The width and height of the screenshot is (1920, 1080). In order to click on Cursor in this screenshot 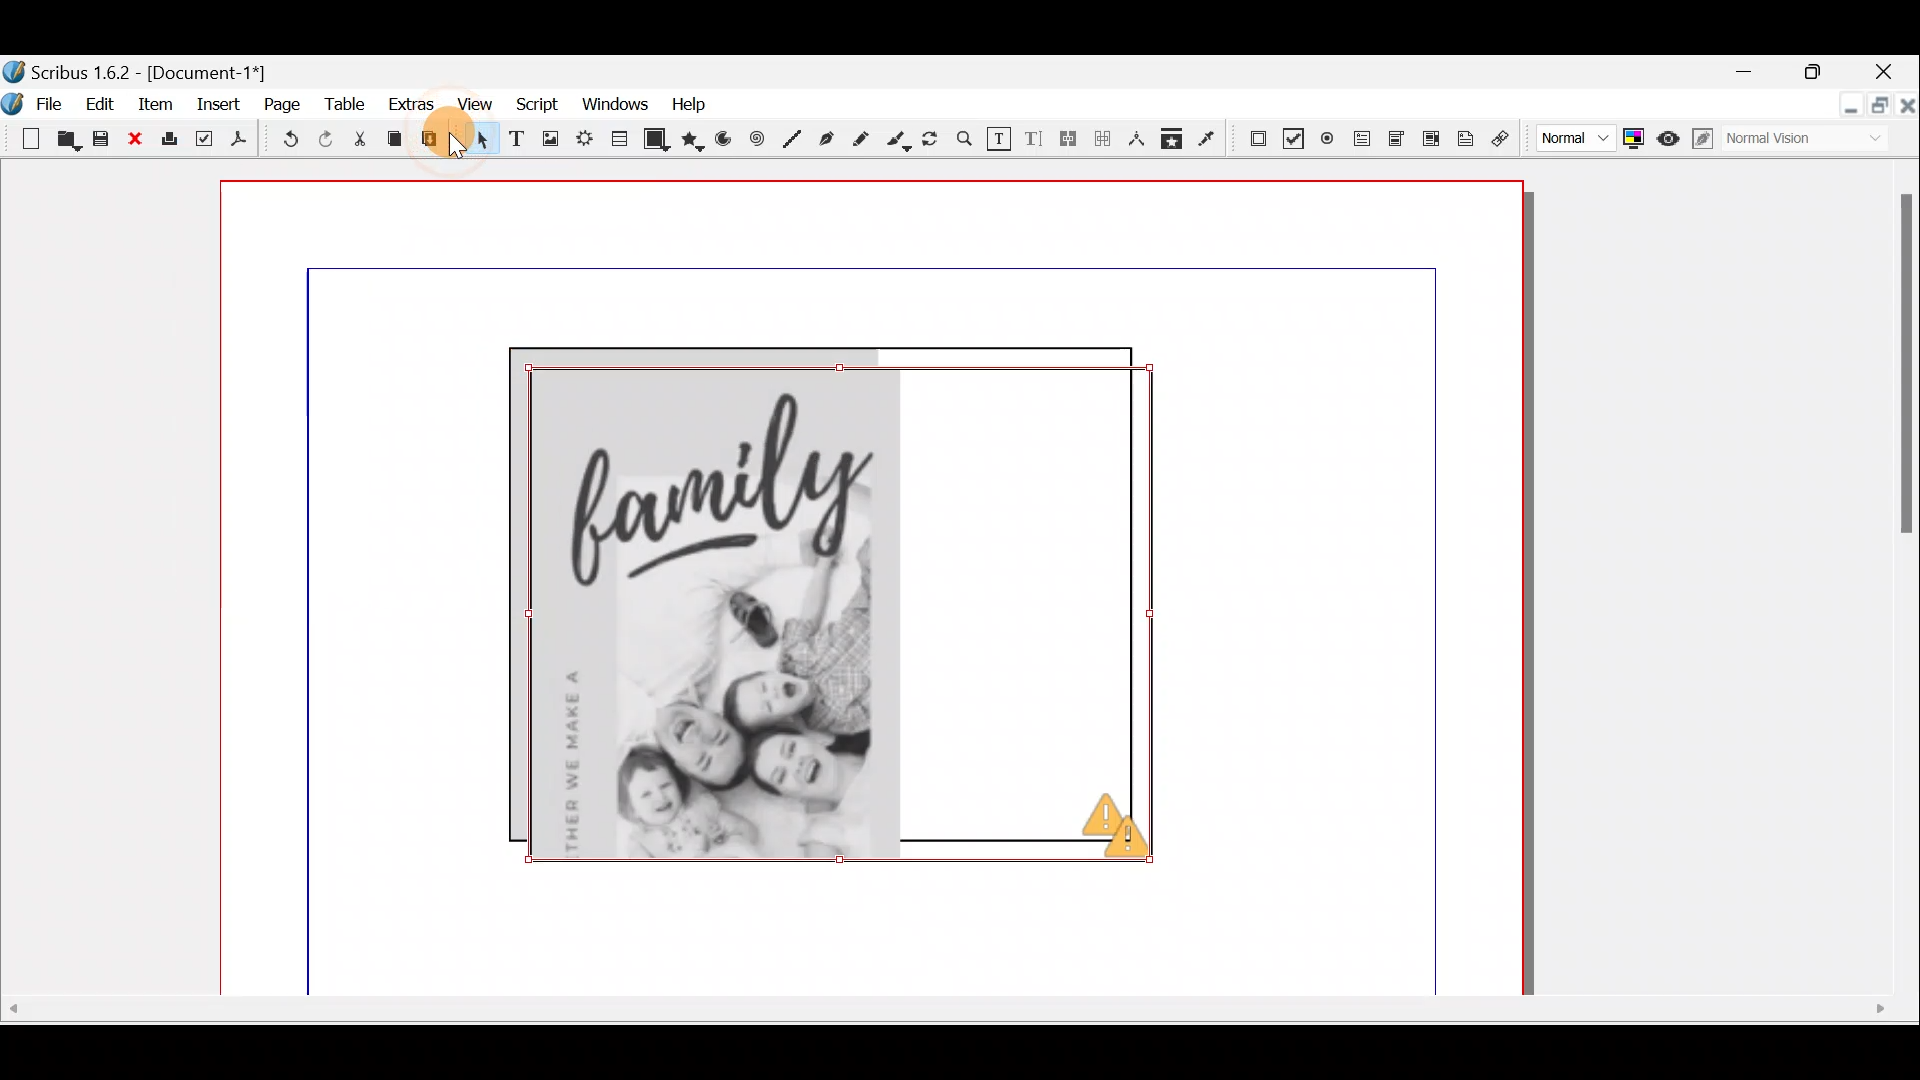, I will do `click(163, 114)`.